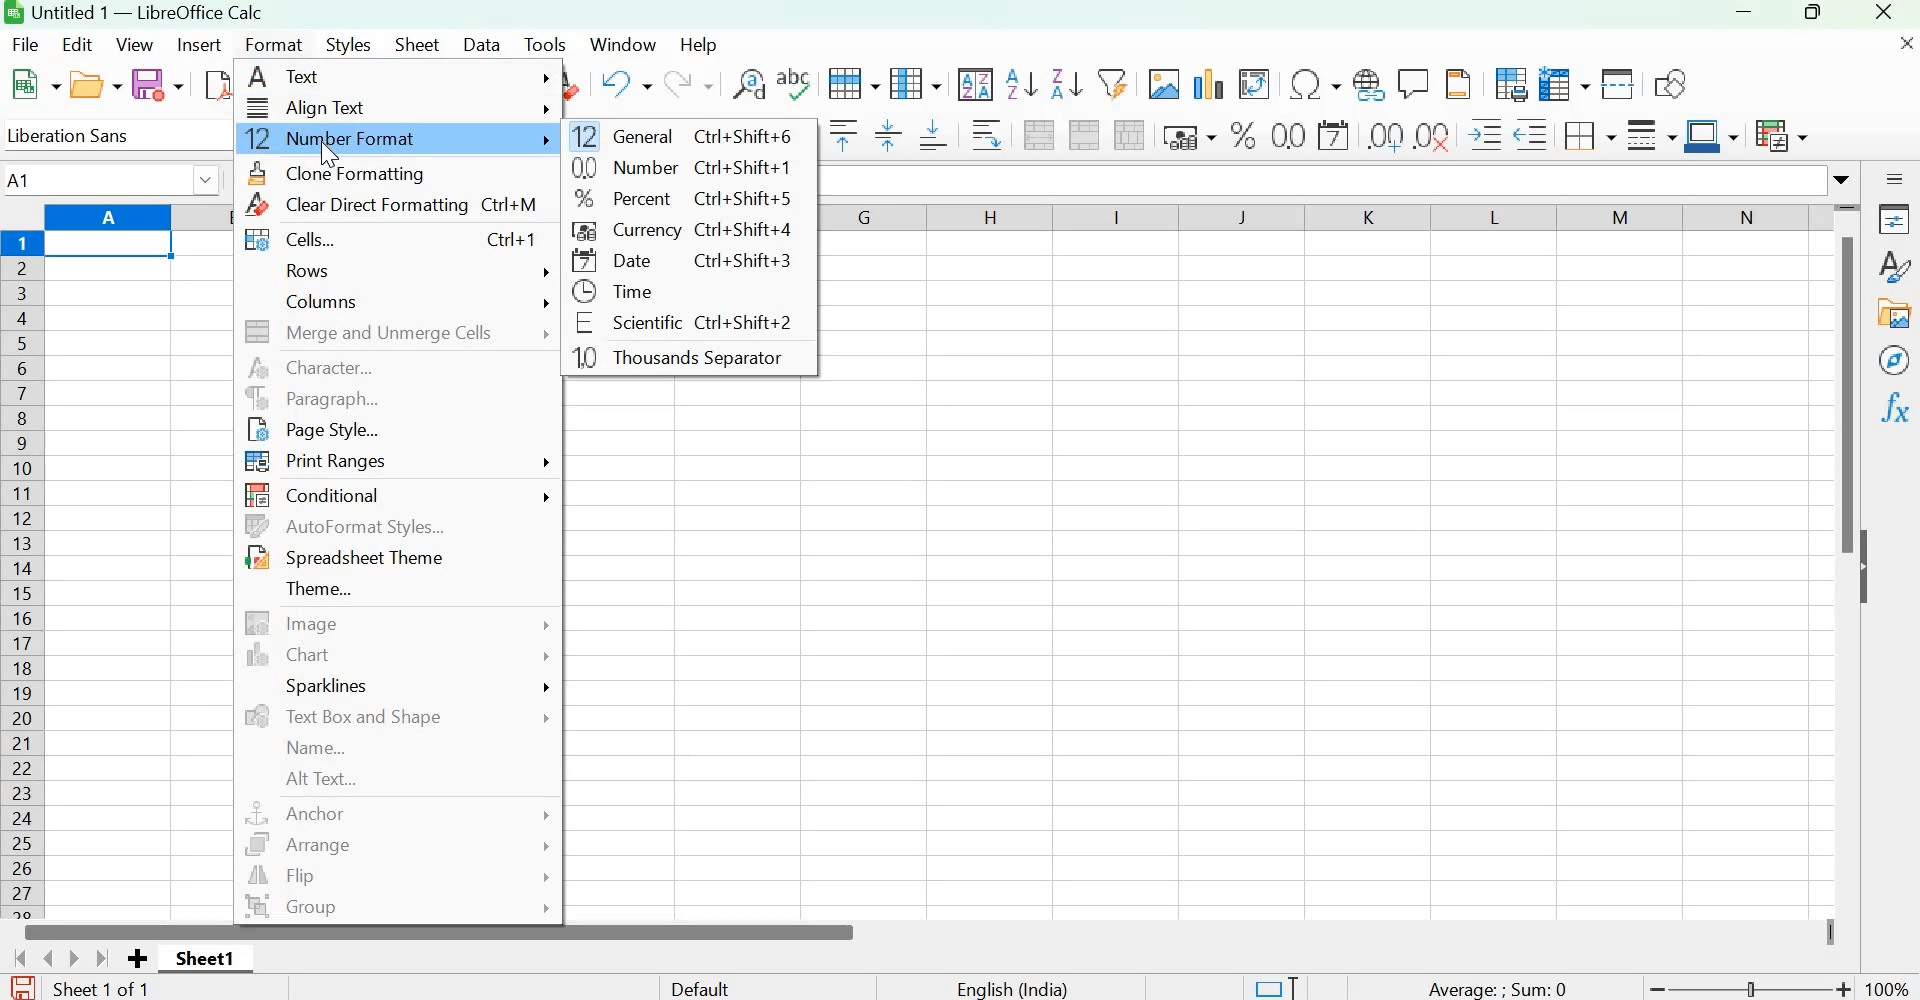 This screenshot has width=1920, height=1000. I want to click on Increase Indent, so click(1487, 133).